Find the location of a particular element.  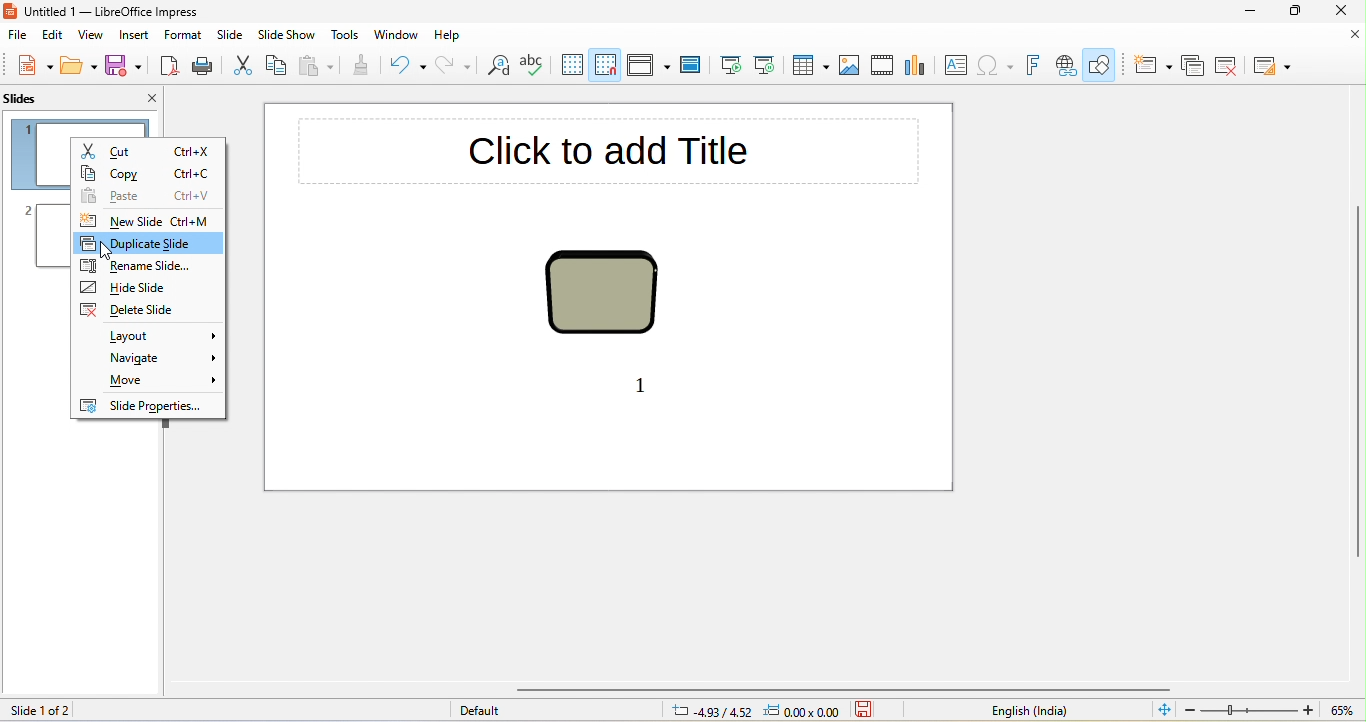

minimize is located at coordinates (1242, 10).